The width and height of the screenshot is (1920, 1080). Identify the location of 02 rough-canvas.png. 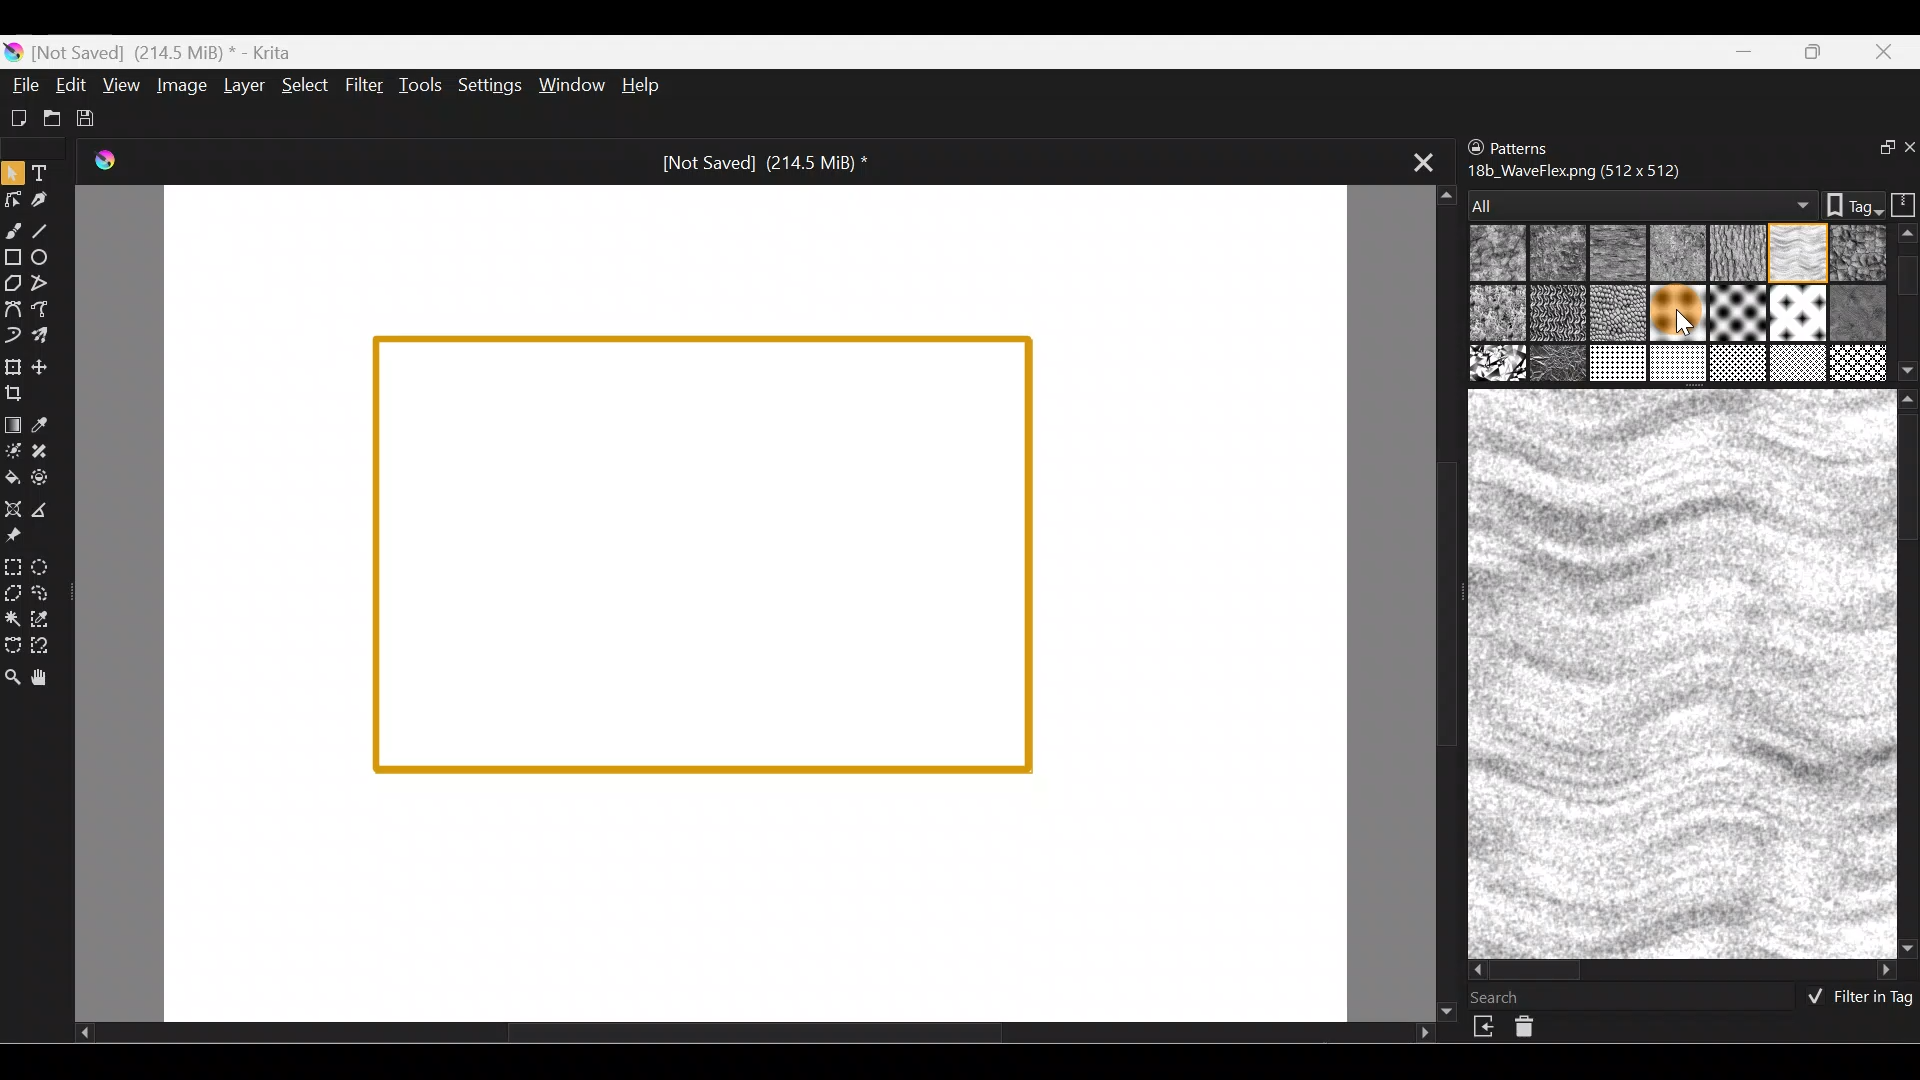
(1553, 252).